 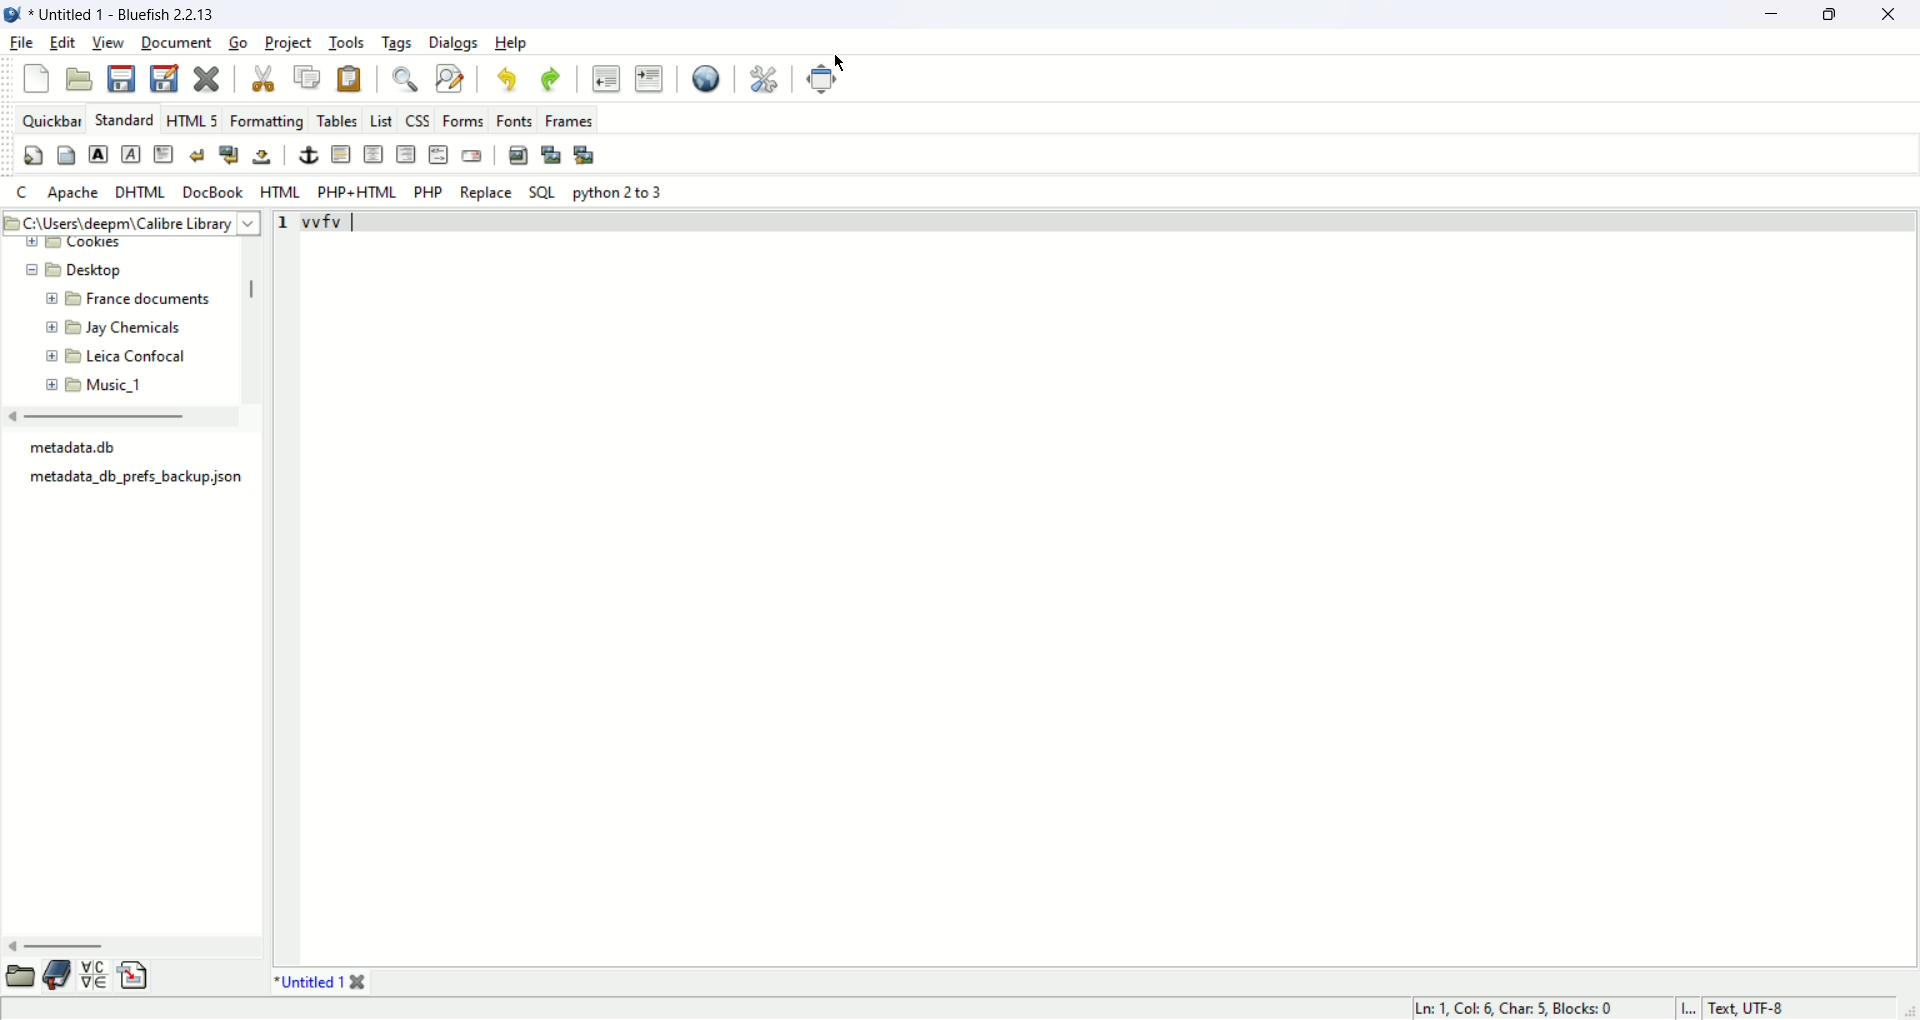 I want to click on forms, so click(x=467, y=119).